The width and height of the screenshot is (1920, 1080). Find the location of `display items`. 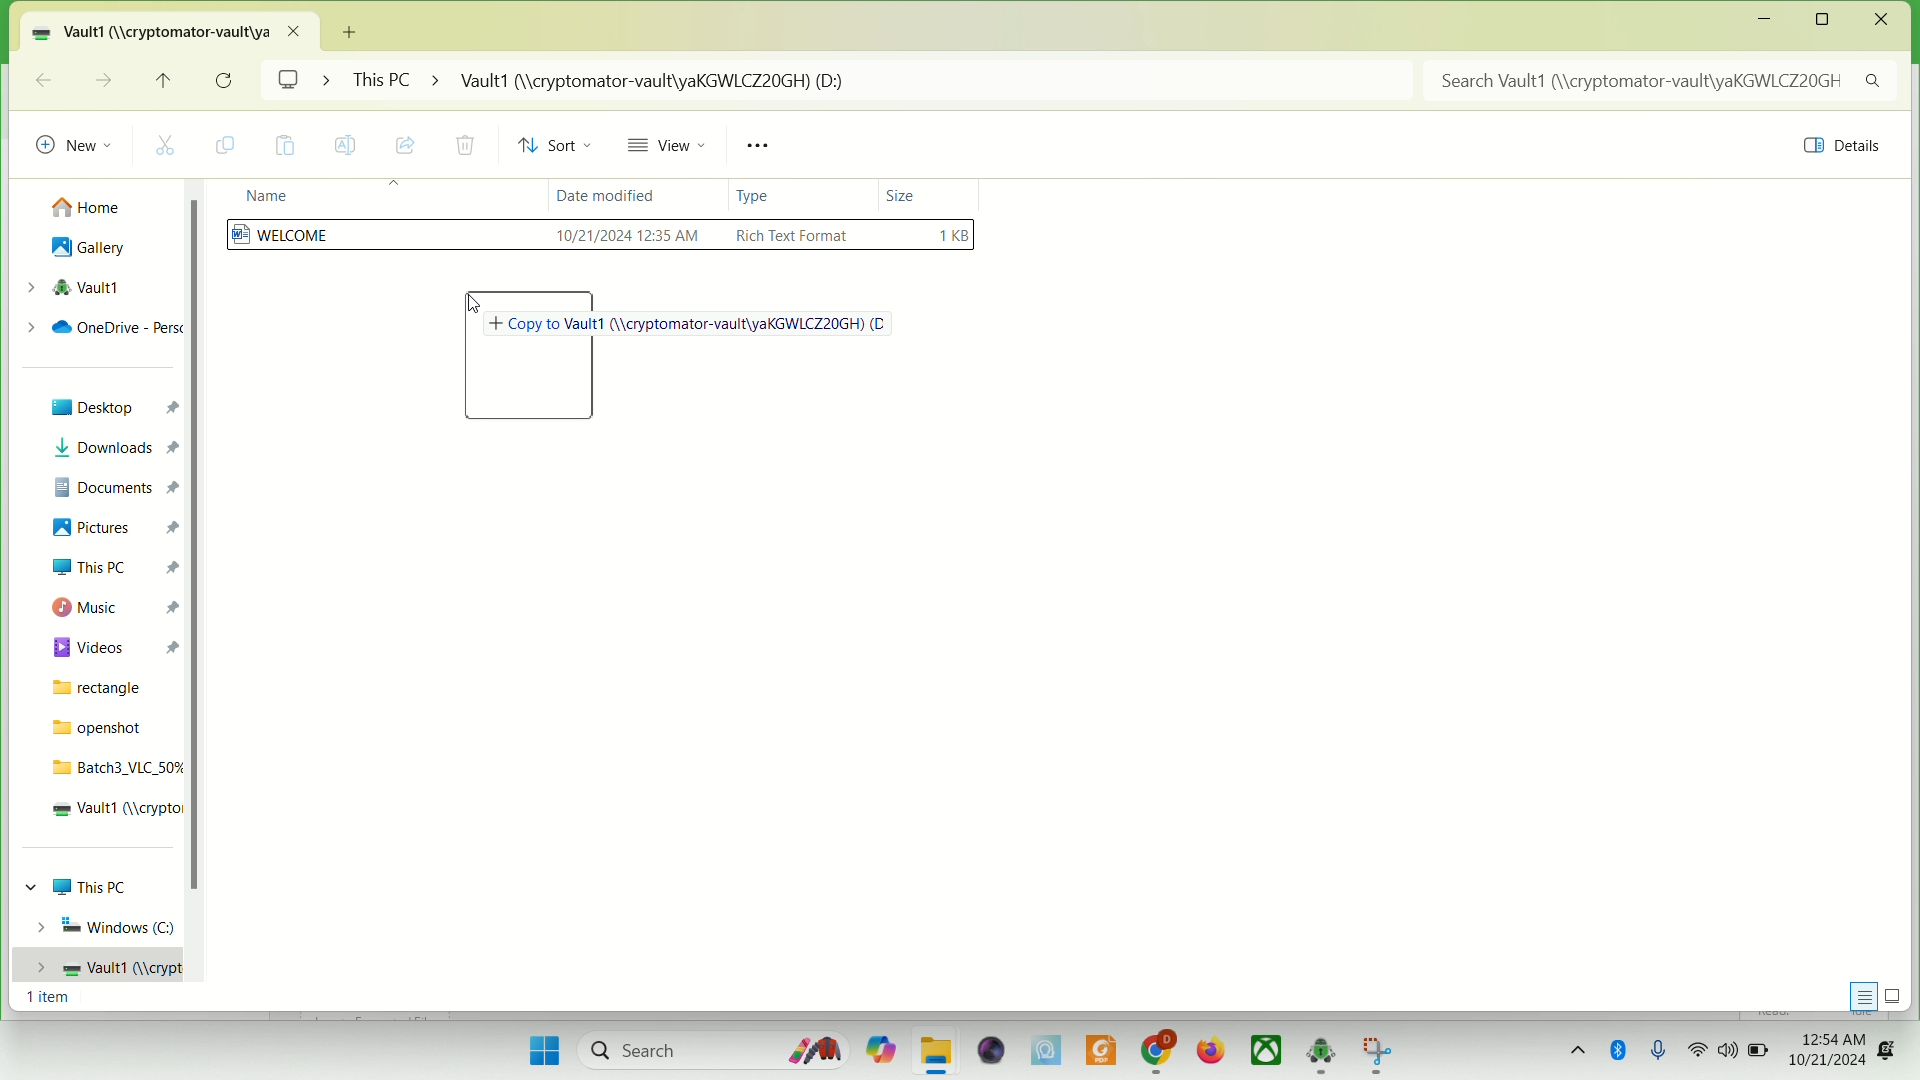

display items is located at coordinates (1897, 995).